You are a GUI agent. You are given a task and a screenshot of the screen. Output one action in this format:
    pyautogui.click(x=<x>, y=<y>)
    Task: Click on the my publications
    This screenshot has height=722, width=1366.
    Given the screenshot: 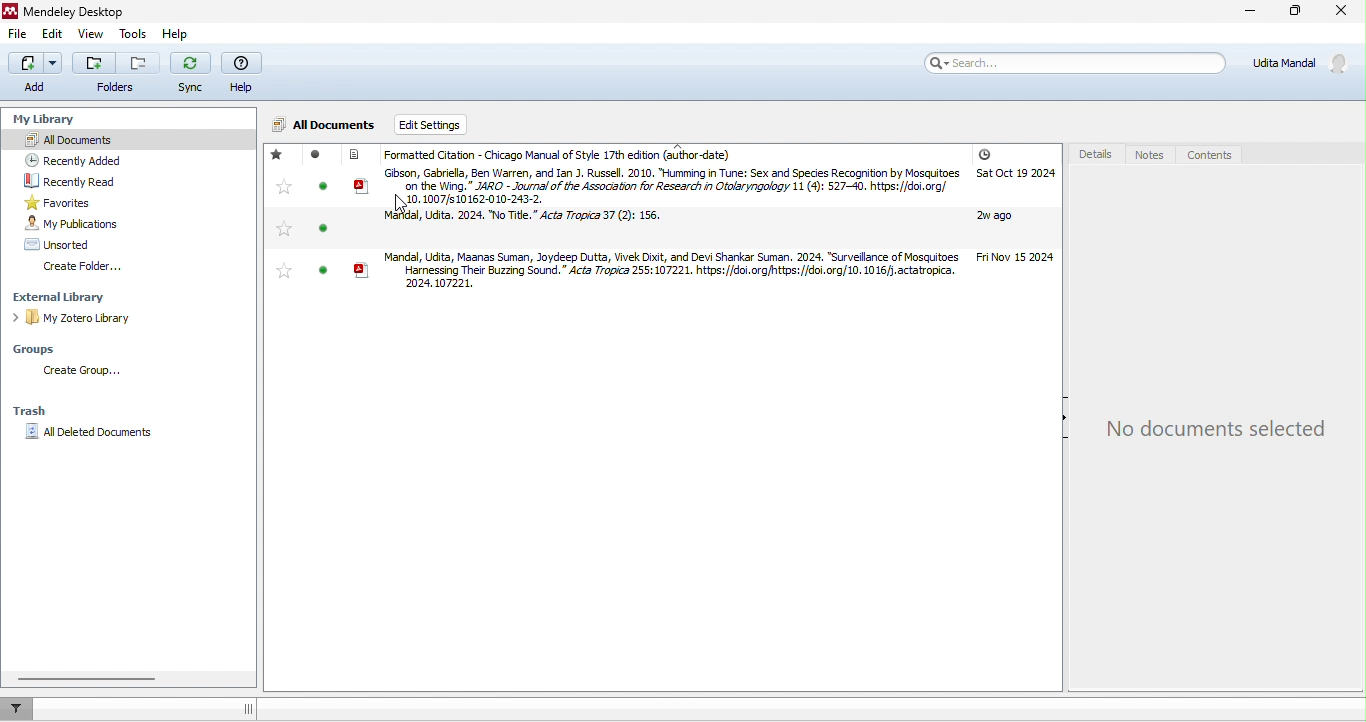 What is the action you would take?
    pyautogui.click(x=80, y=222)
    